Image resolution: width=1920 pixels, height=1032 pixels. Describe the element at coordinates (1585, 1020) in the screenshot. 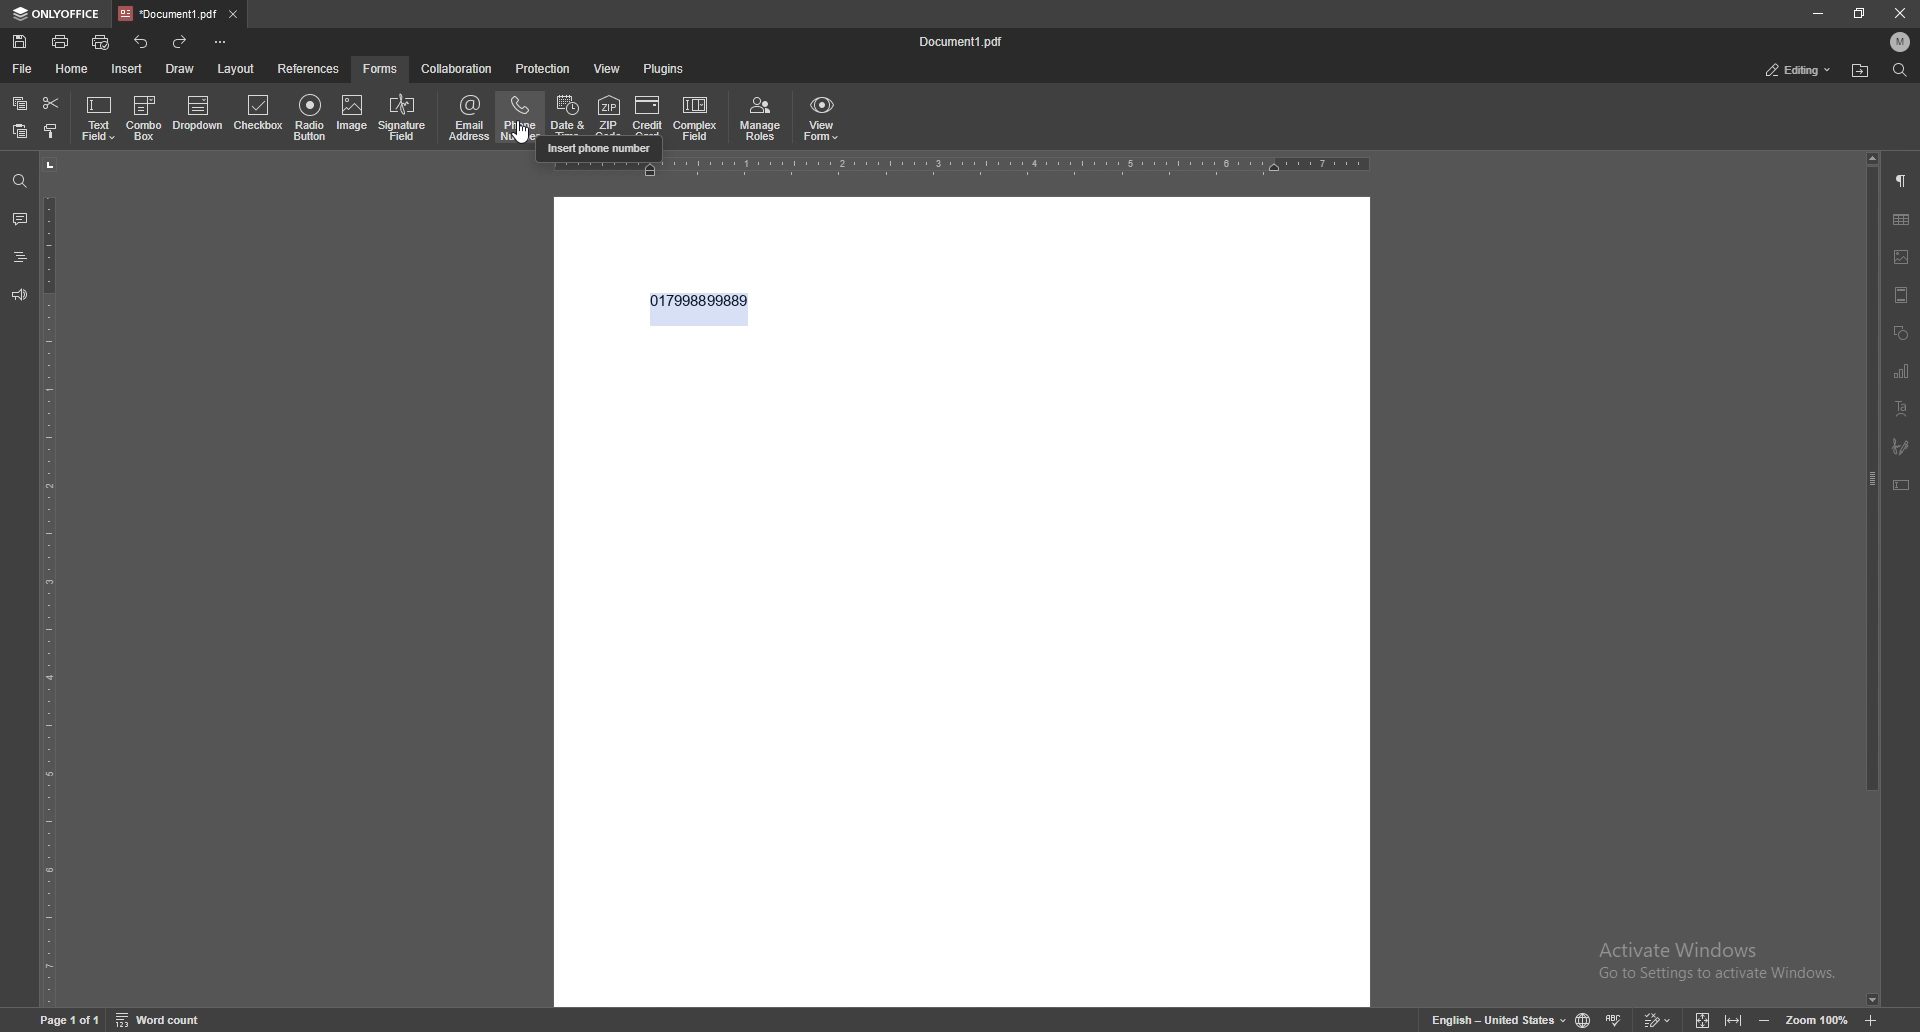

I see `change doc language` at that location.